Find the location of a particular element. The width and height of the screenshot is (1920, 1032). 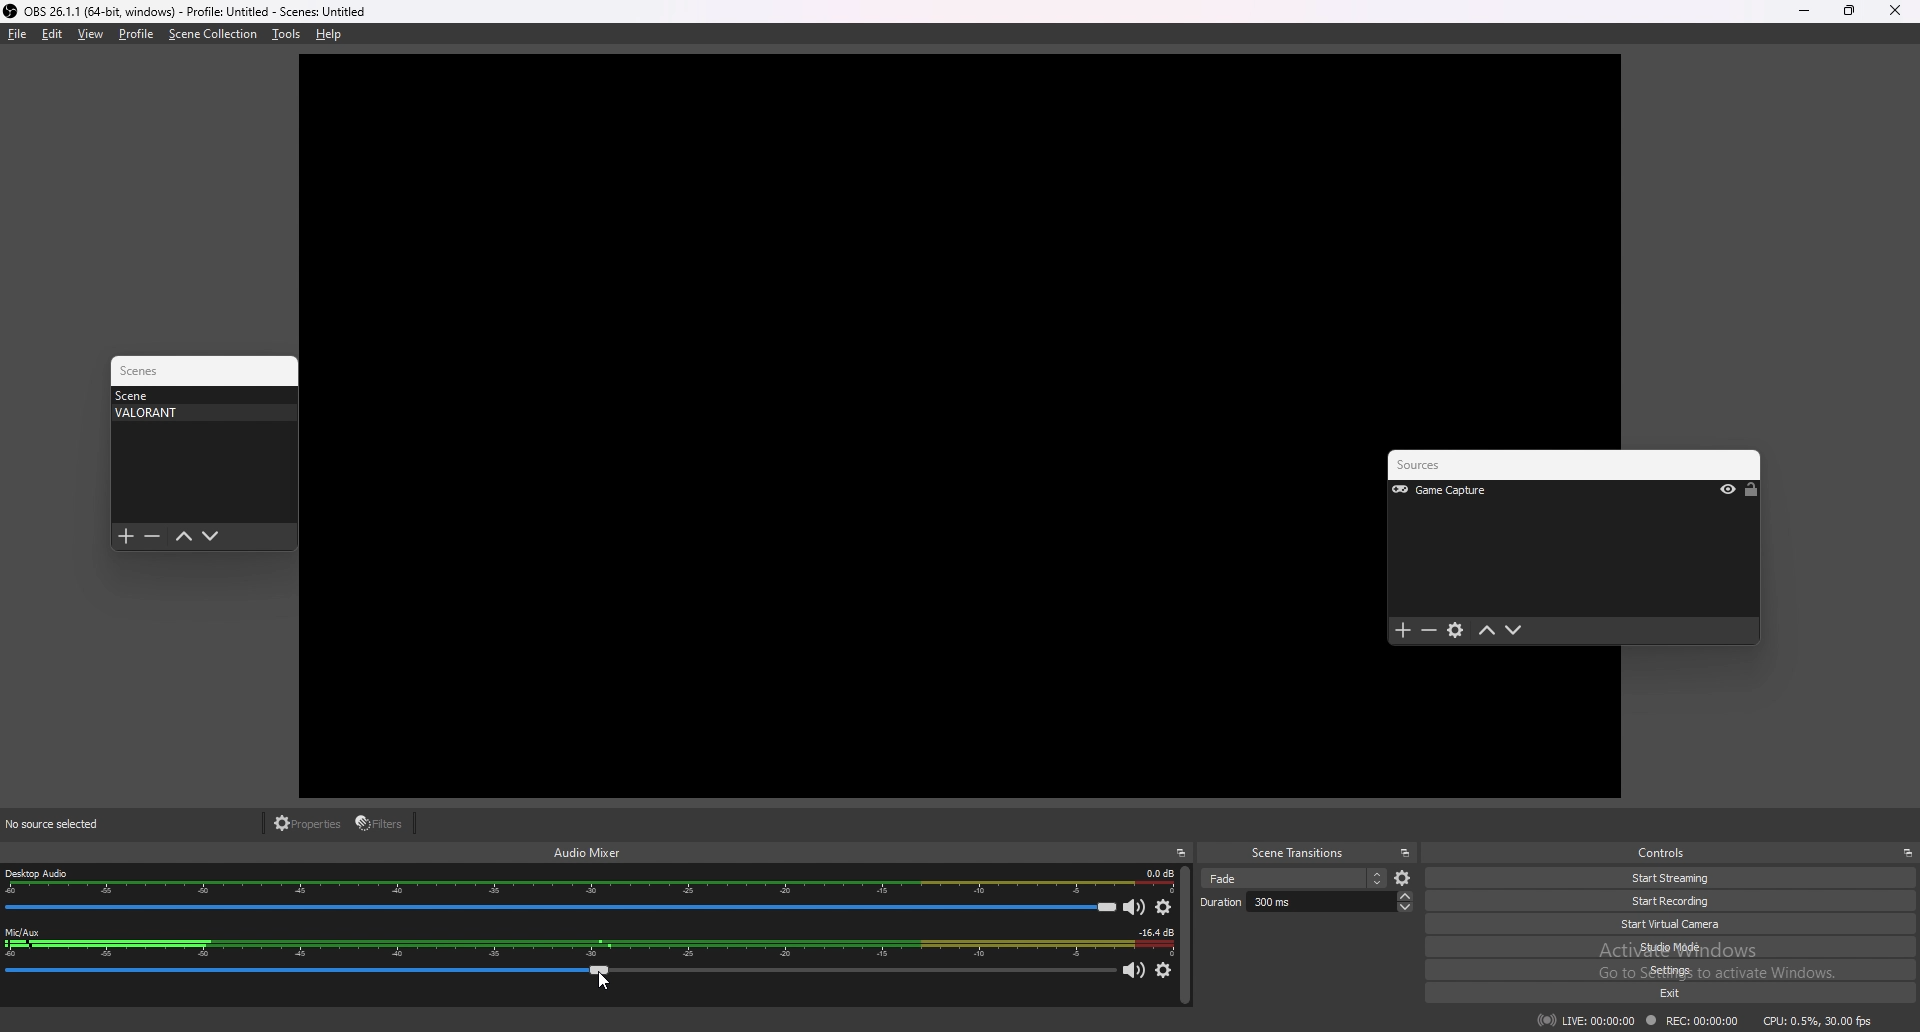

move down is located at coordinates (211, 537).